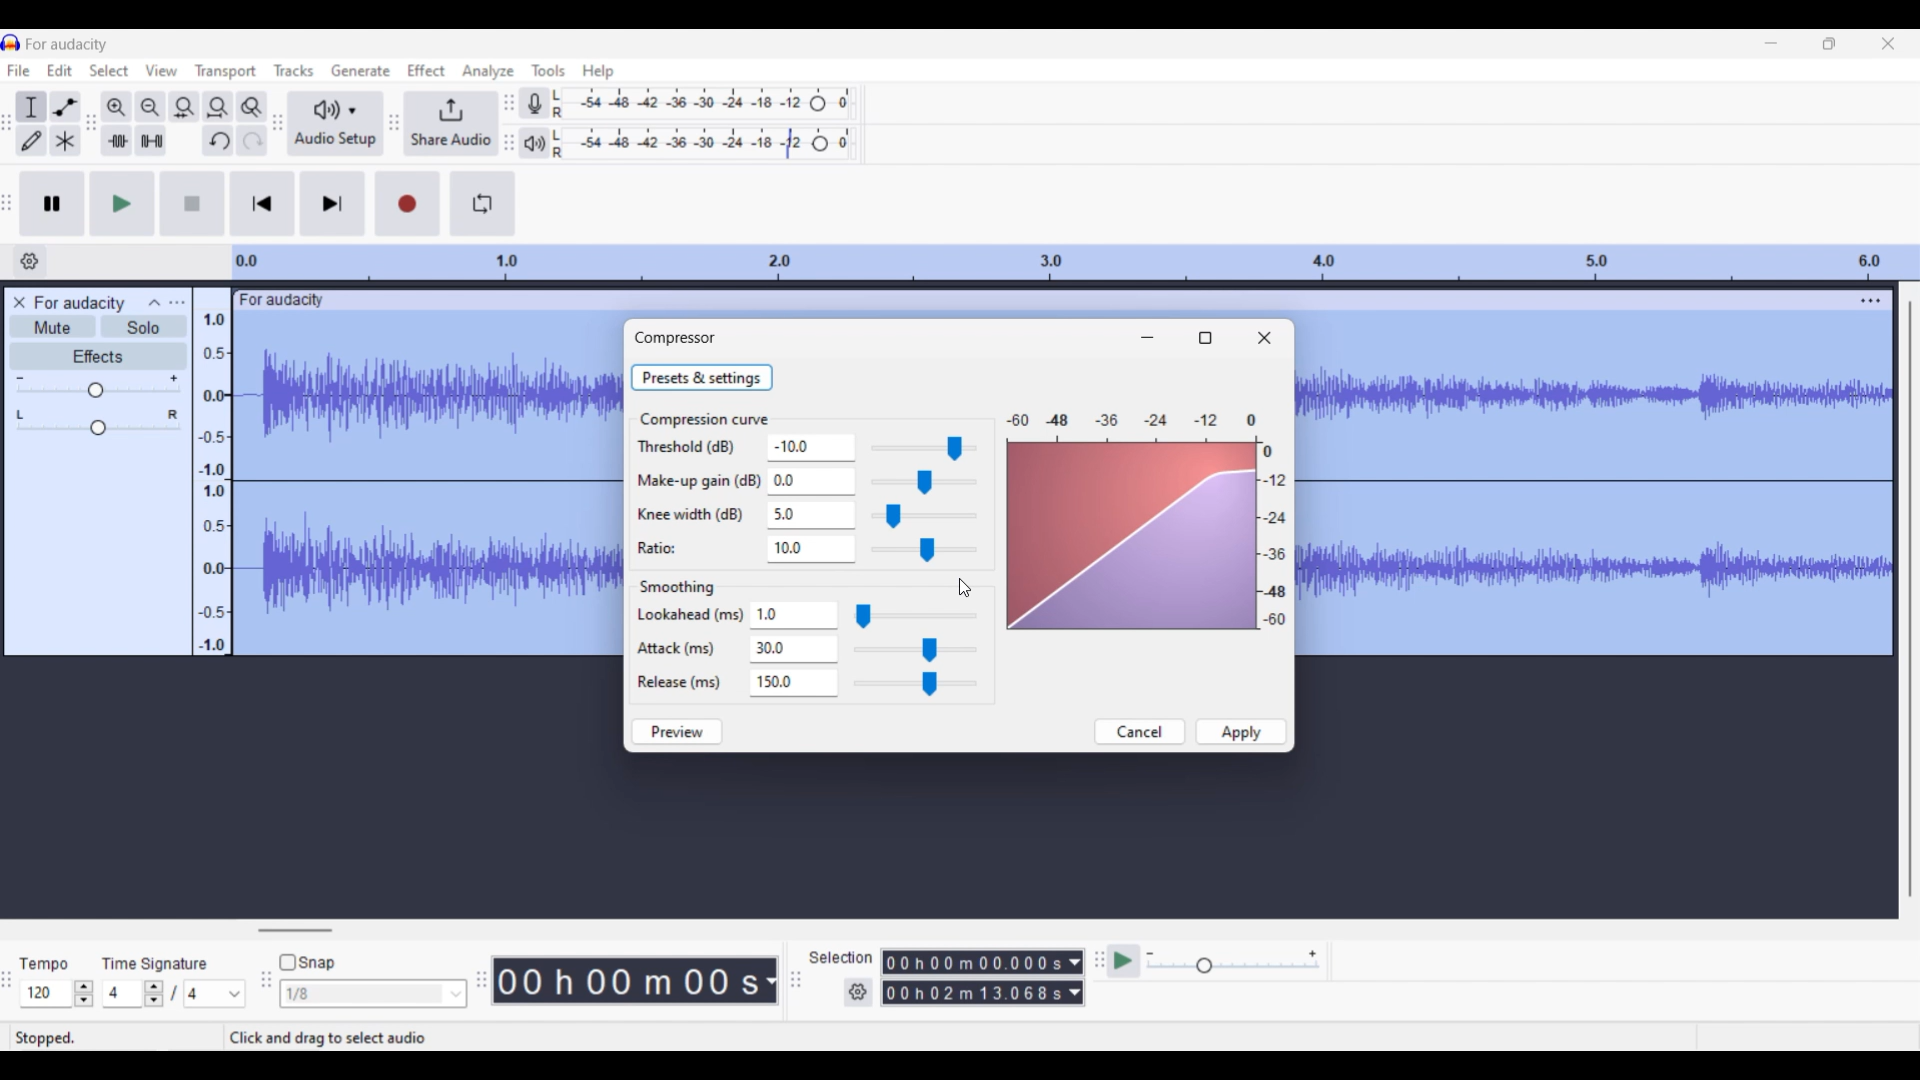  What do you see at coordinates (177, 303) in the screenshot?
I see `Open menu` at bounding box center [177, 303].